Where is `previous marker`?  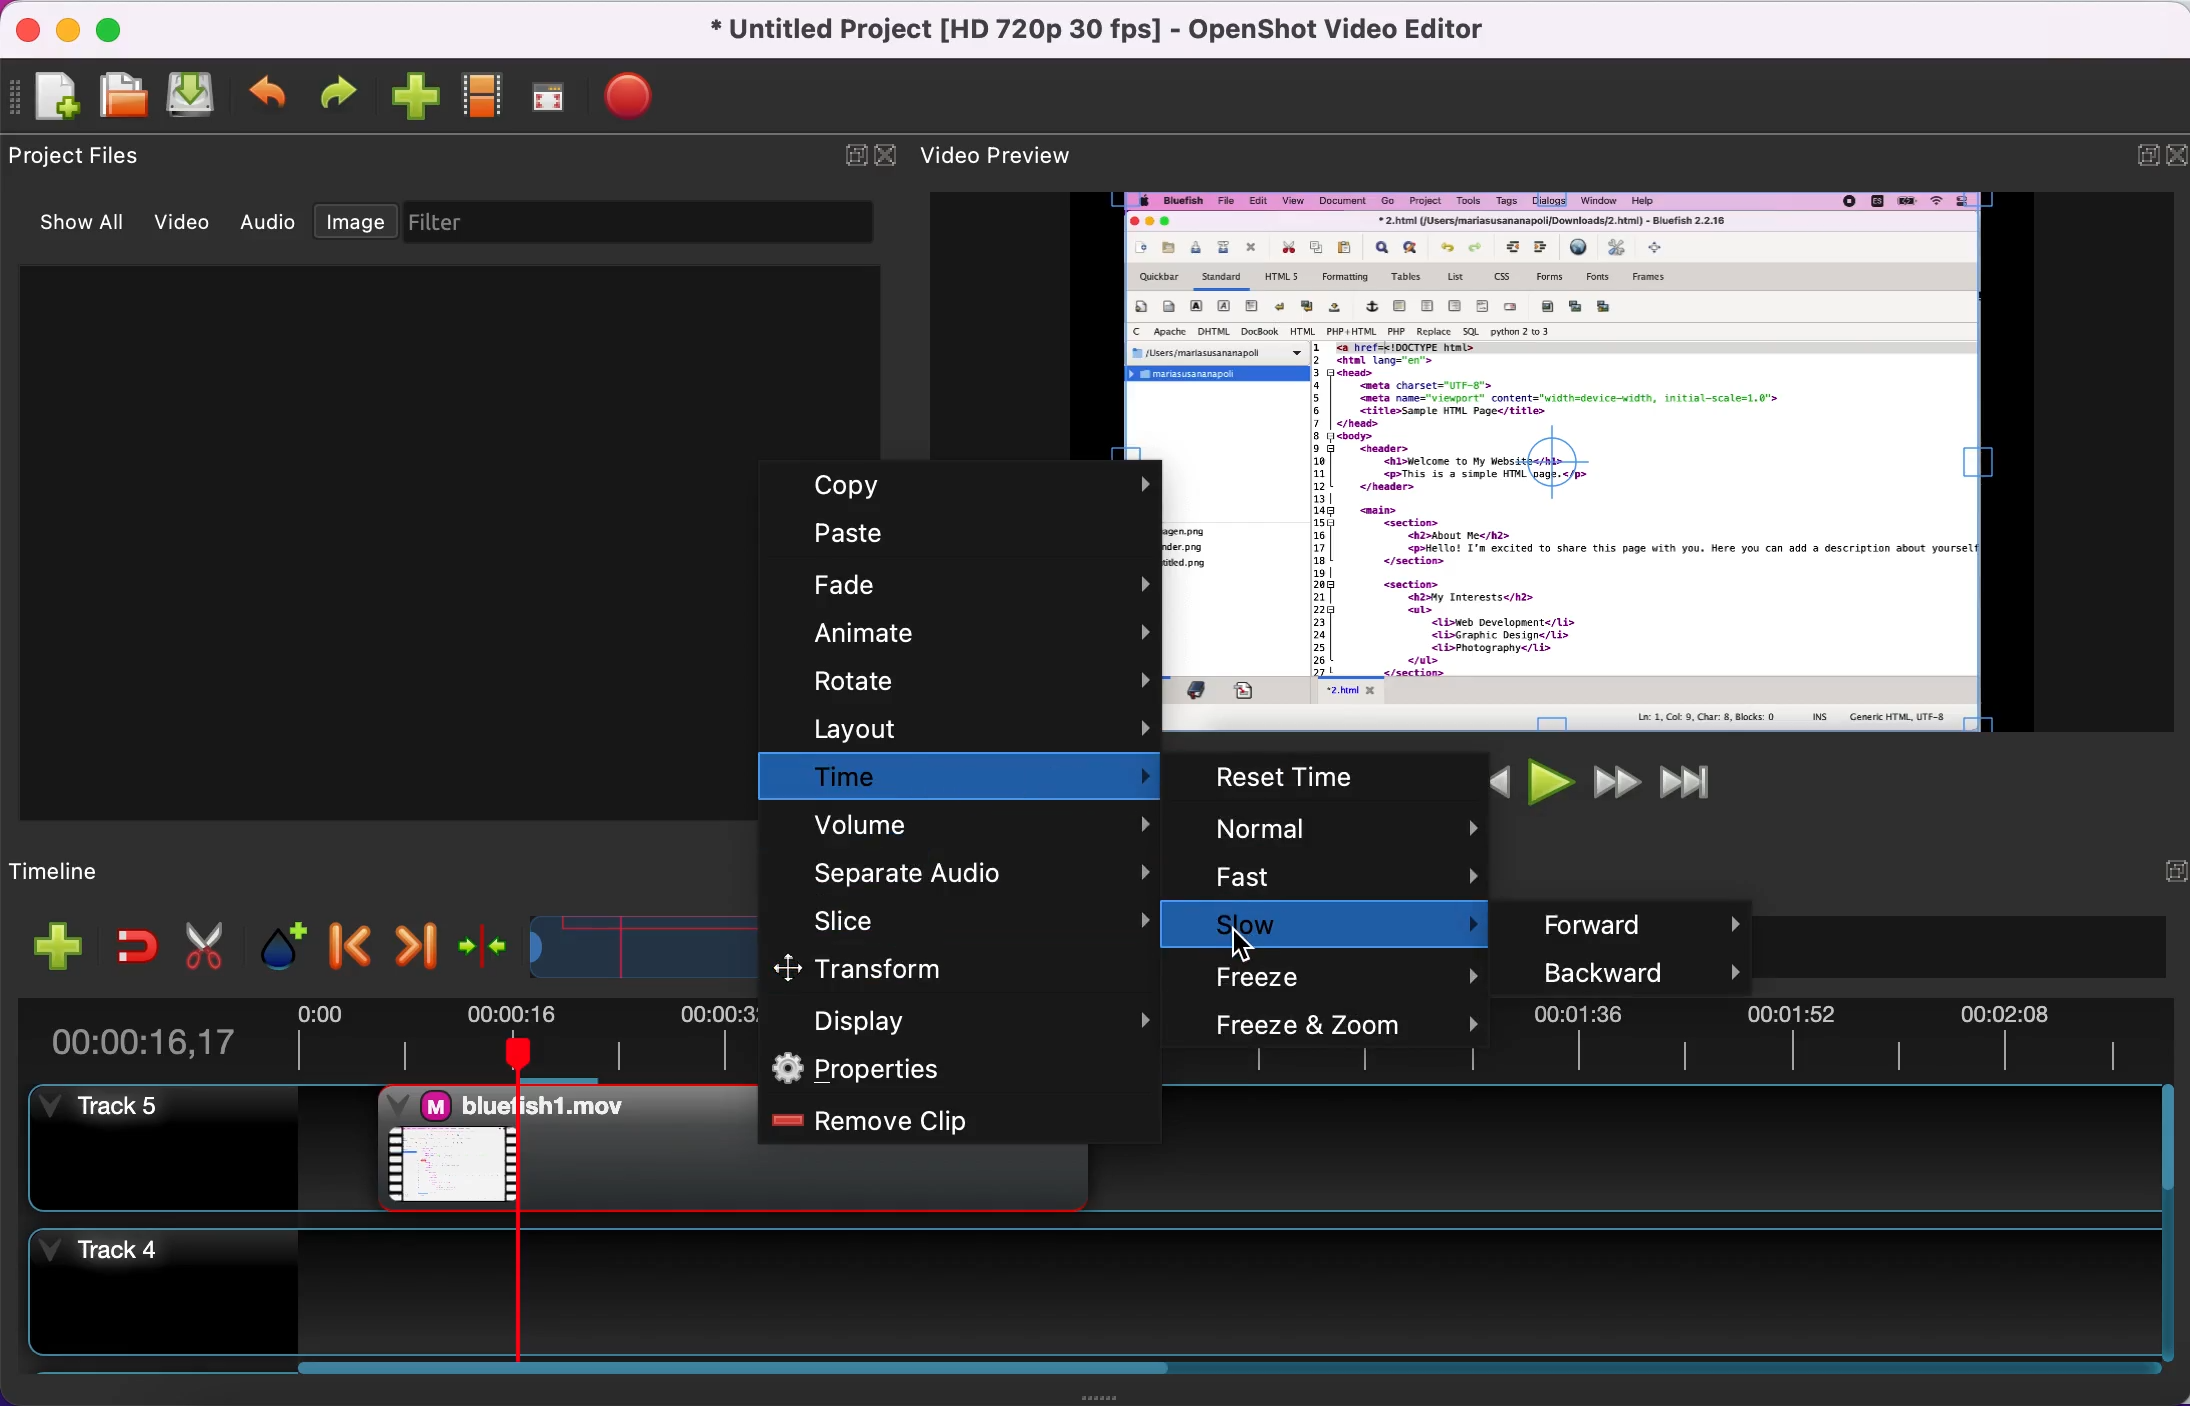 previous marker is located at coordinates (346, 939).